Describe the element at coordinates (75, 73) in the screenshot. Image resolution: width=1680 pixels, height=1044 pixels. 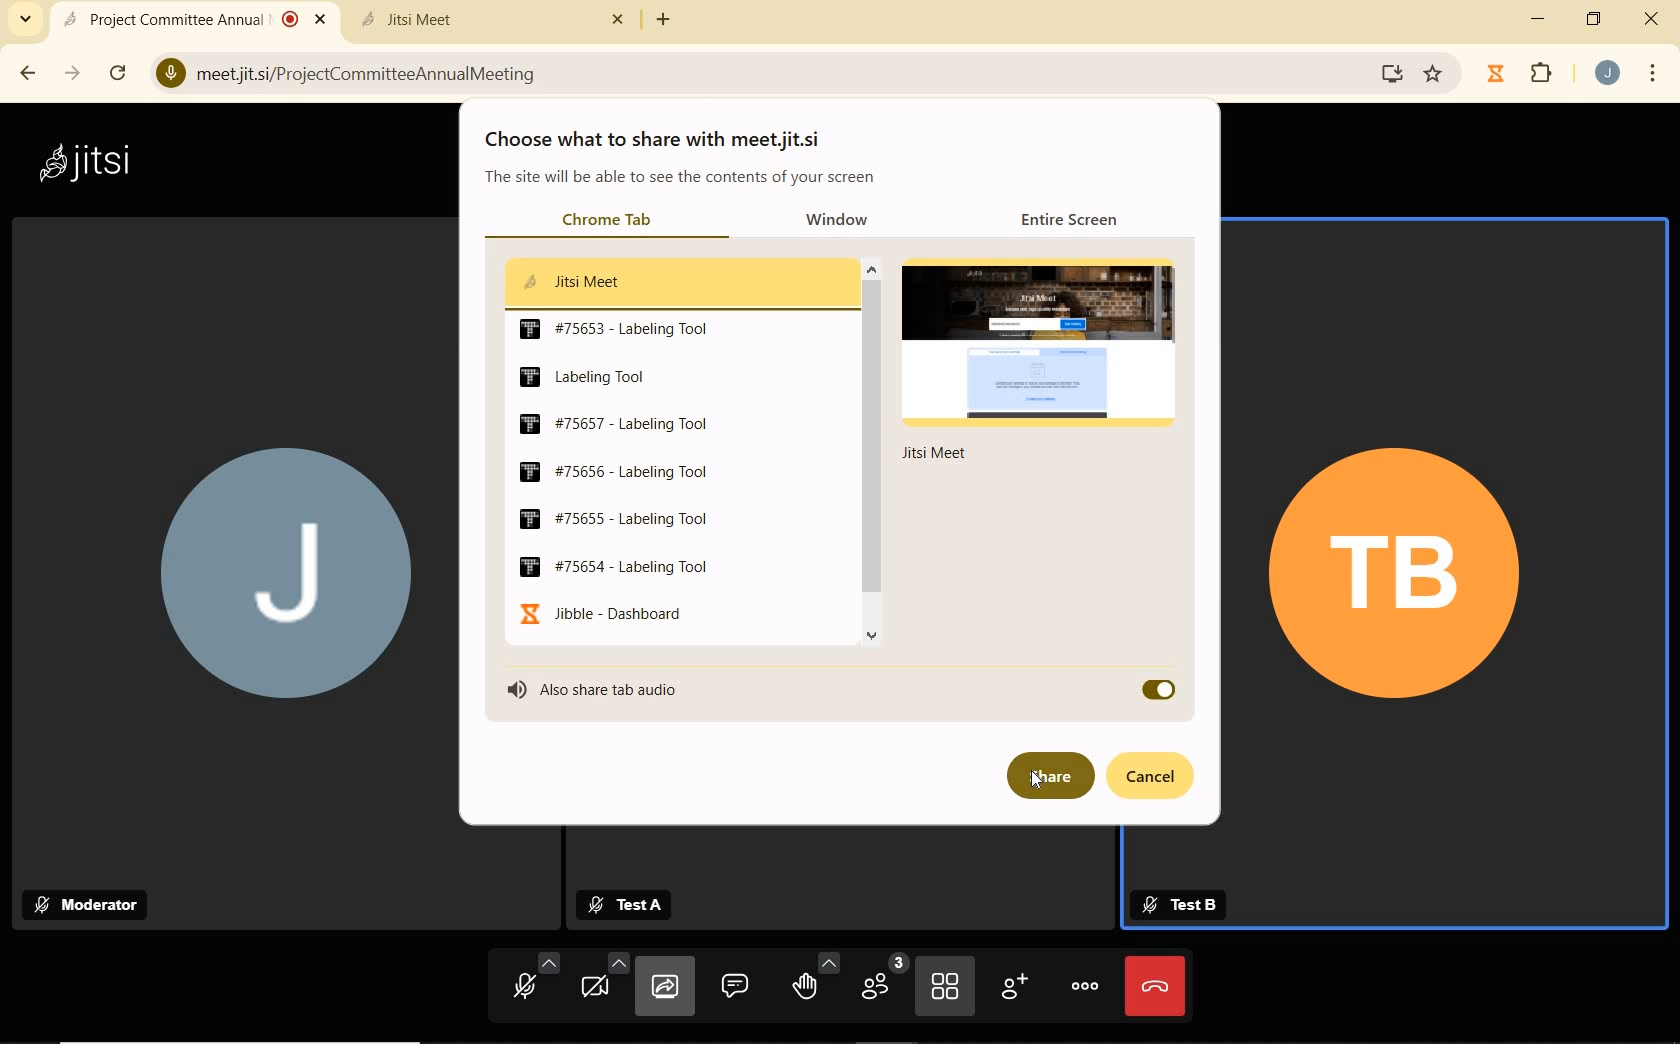
I see `FORWARD` at that location.